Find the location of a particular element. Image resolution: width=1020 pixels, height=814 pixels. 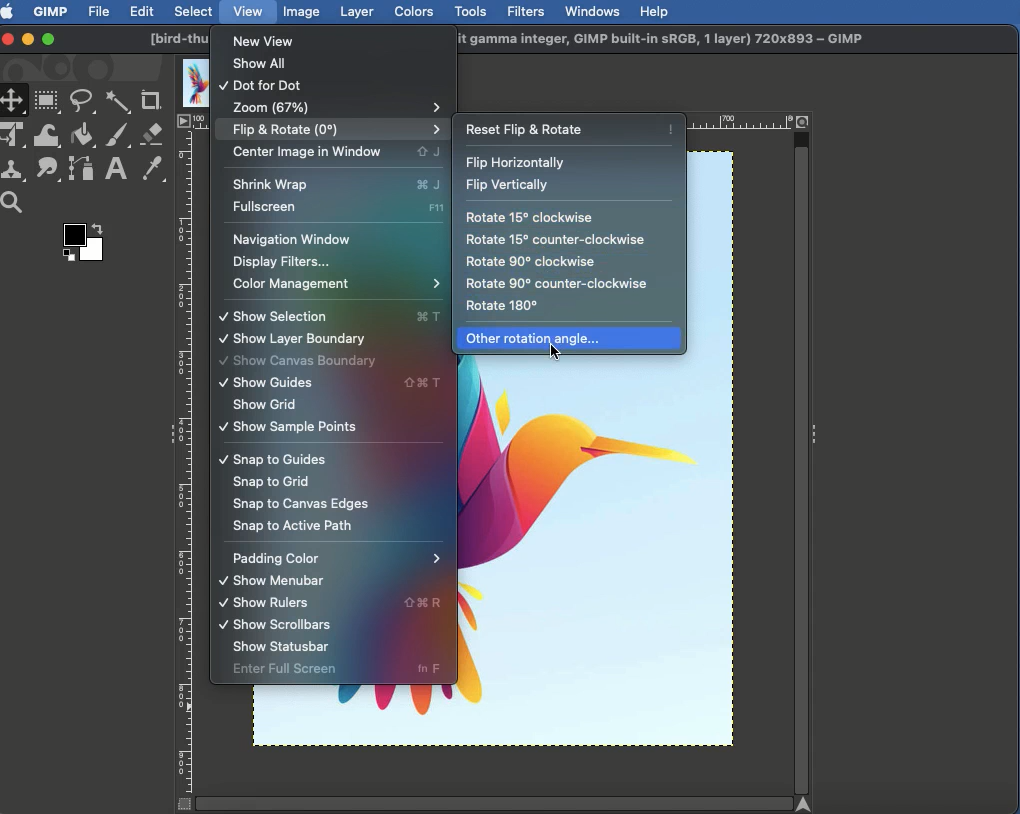

Fill color is located at coordinates (81, 137).